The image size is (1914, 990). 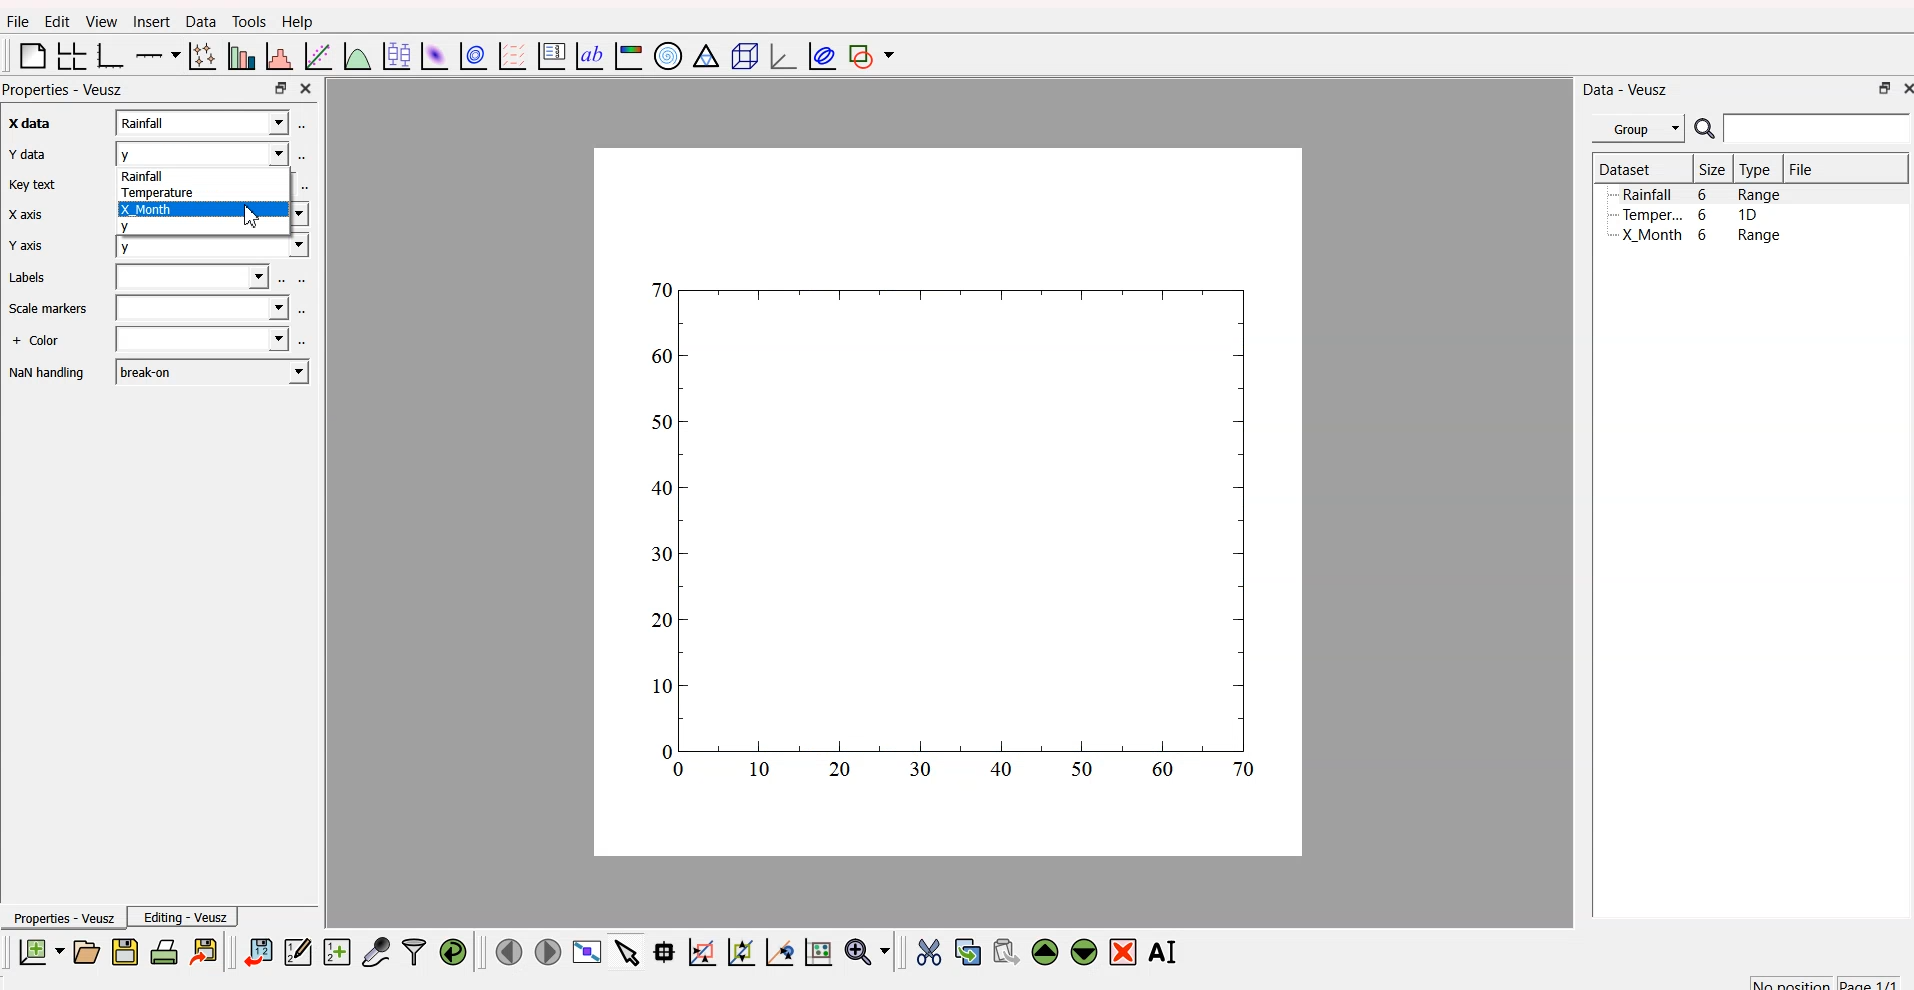 What do you see at coordinates (336, 951) in the screenshot?
I see `create a new dataset` at bounding box center [336, 951].